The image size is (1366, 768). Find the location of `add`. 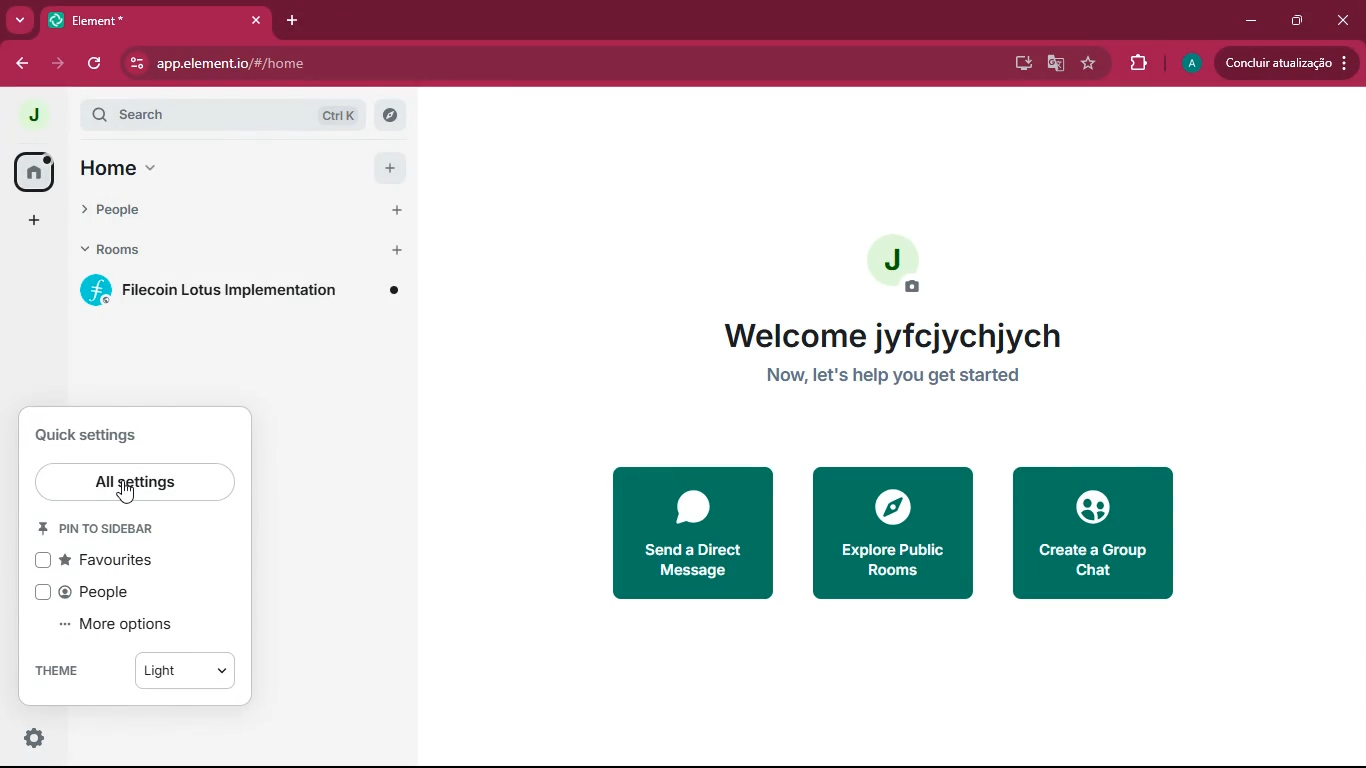

add is located at coordinates (31, 222).